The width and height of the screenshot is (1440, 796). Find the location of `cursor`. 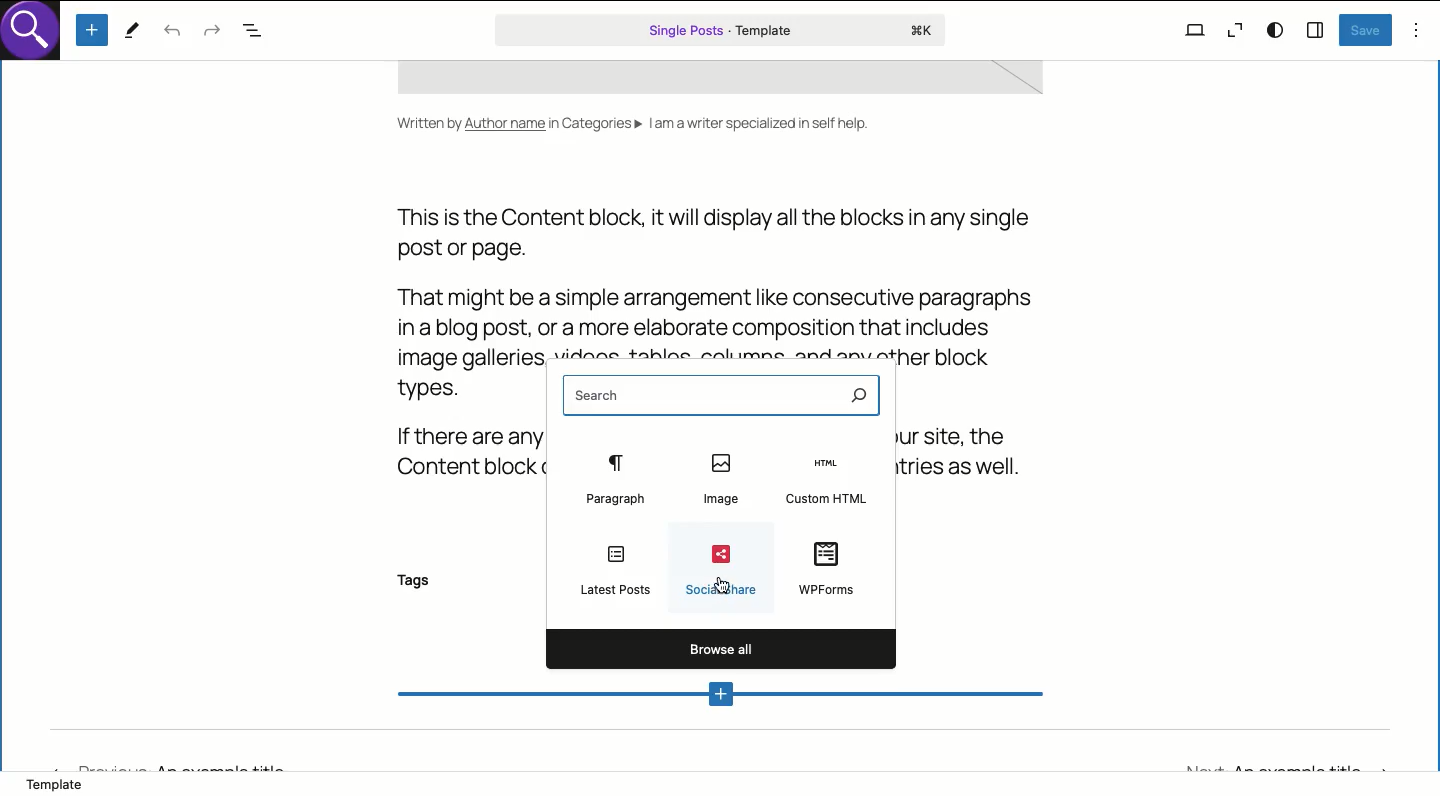

cursor is located at coordinates (720, 587).